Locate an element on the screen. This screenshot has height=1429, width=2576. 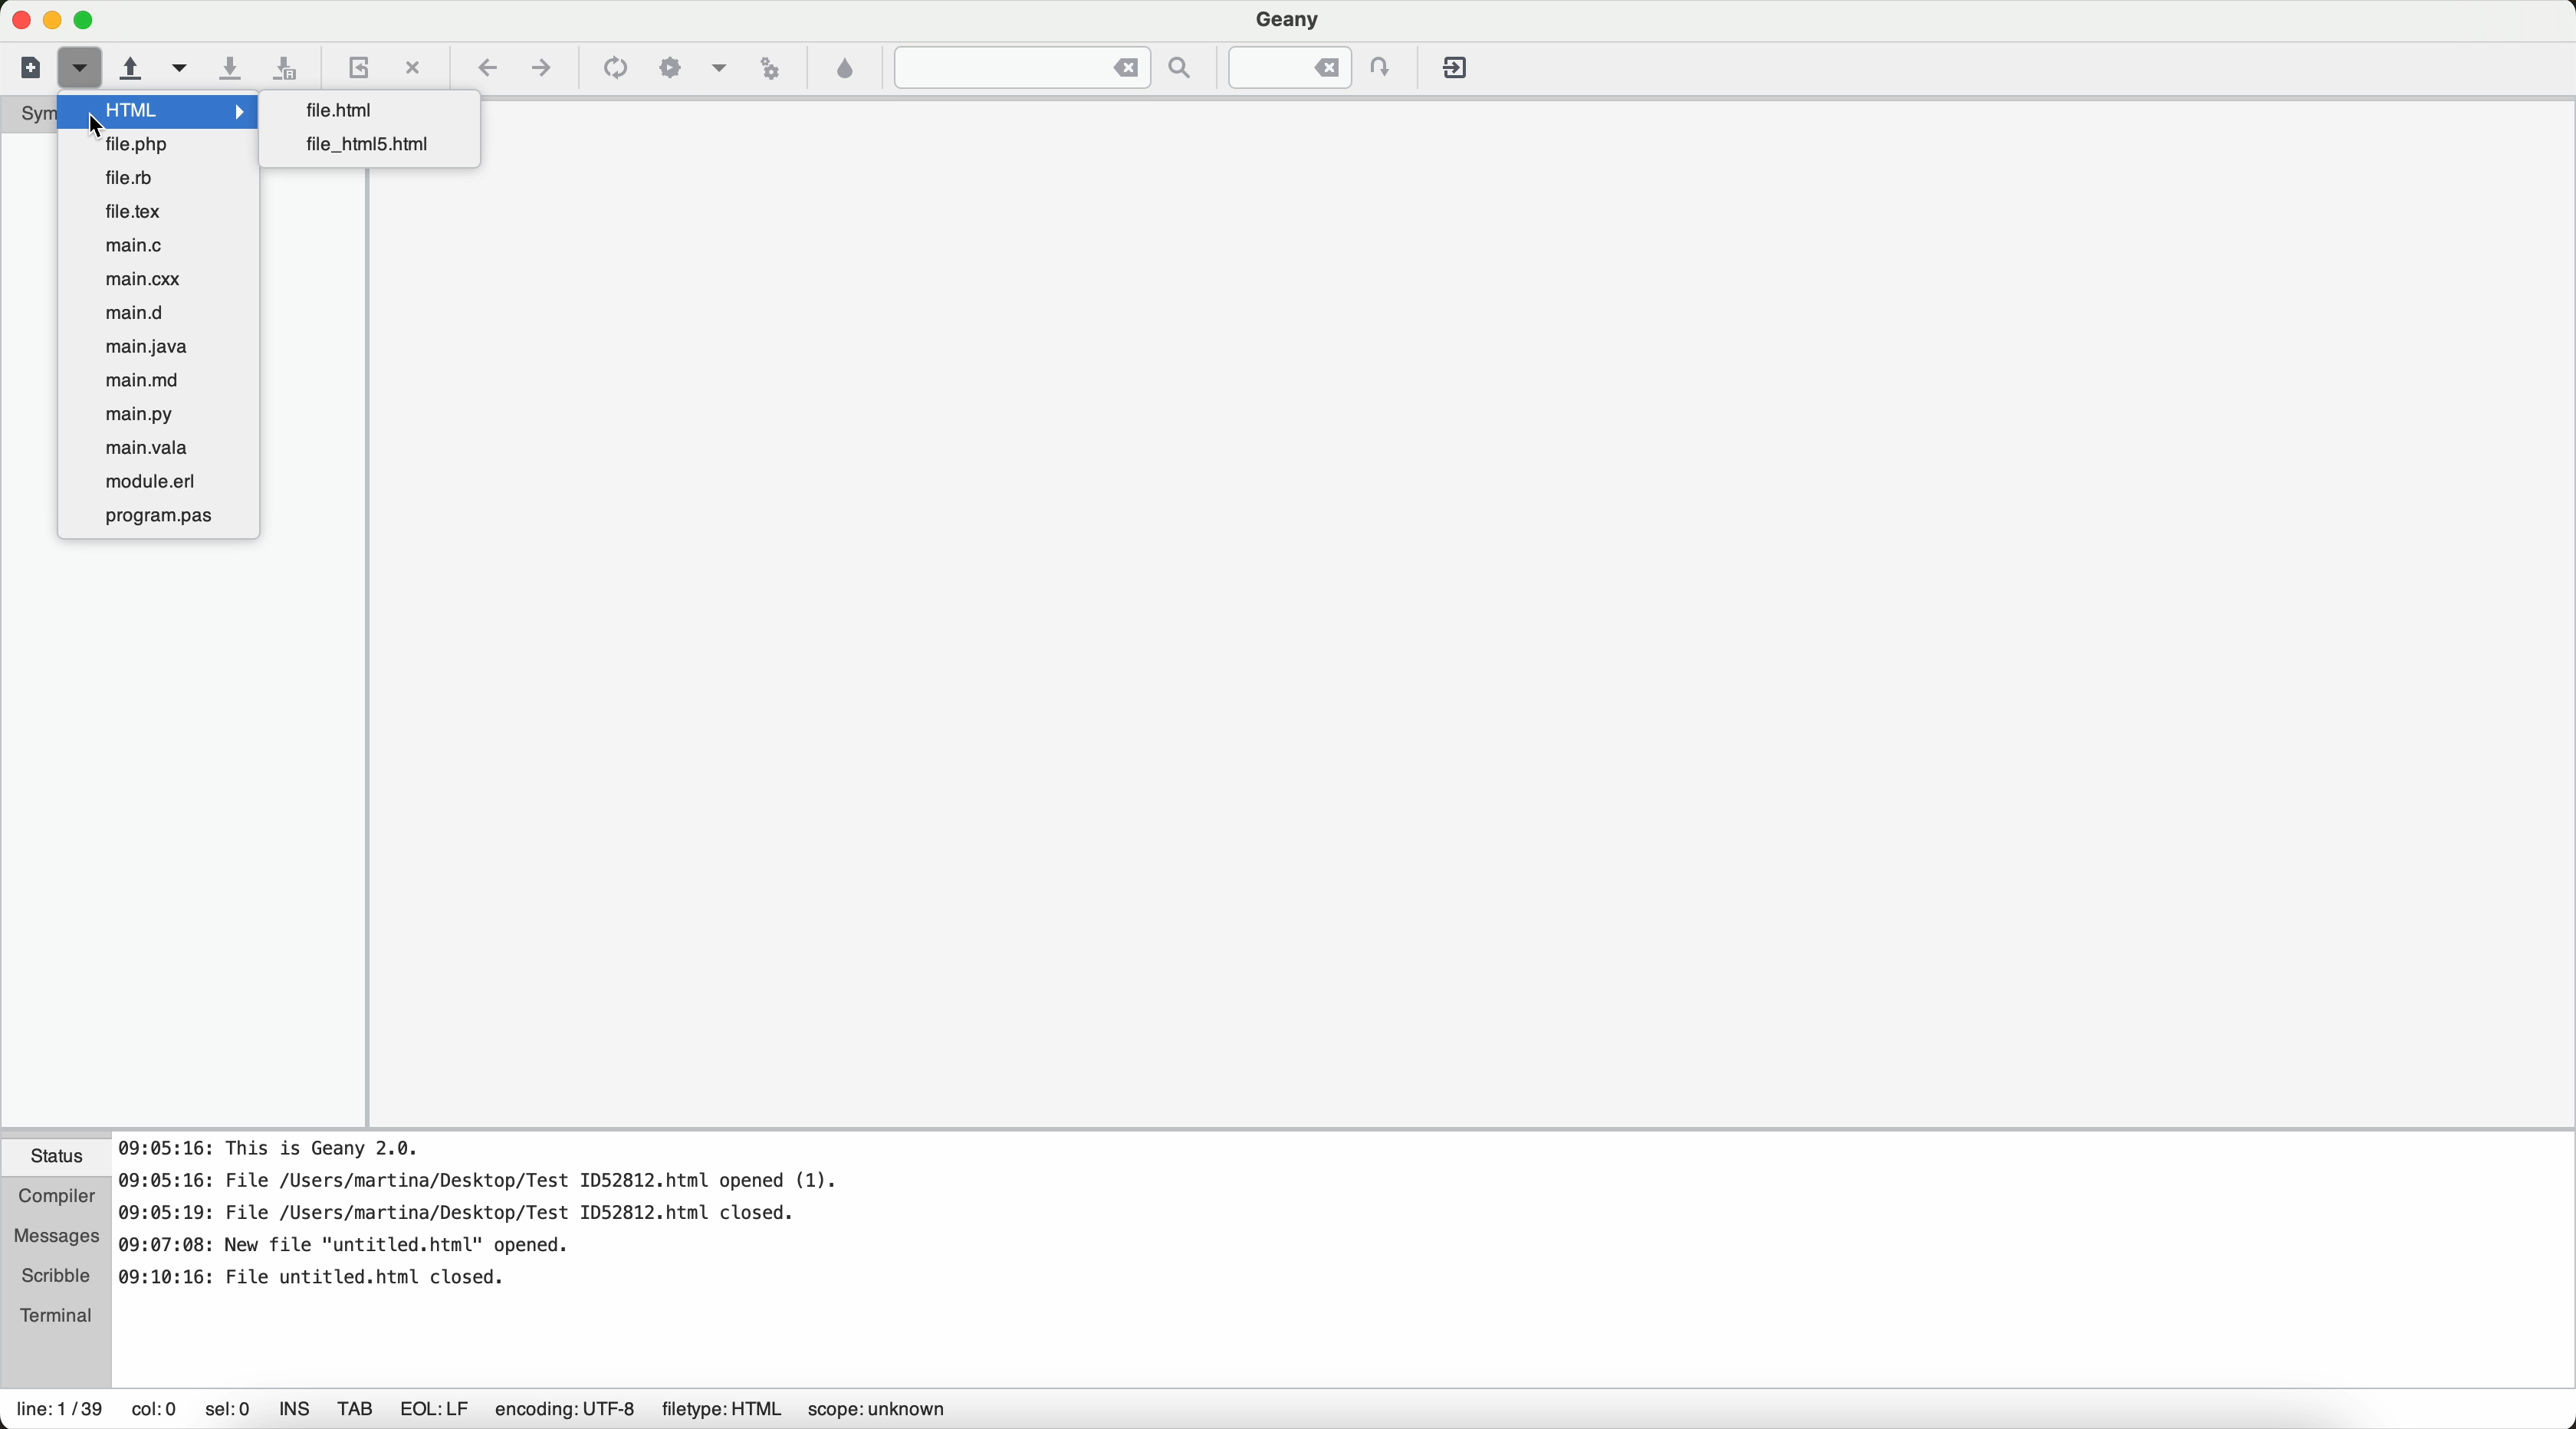
save all open files is located at coordinates (285, 72).